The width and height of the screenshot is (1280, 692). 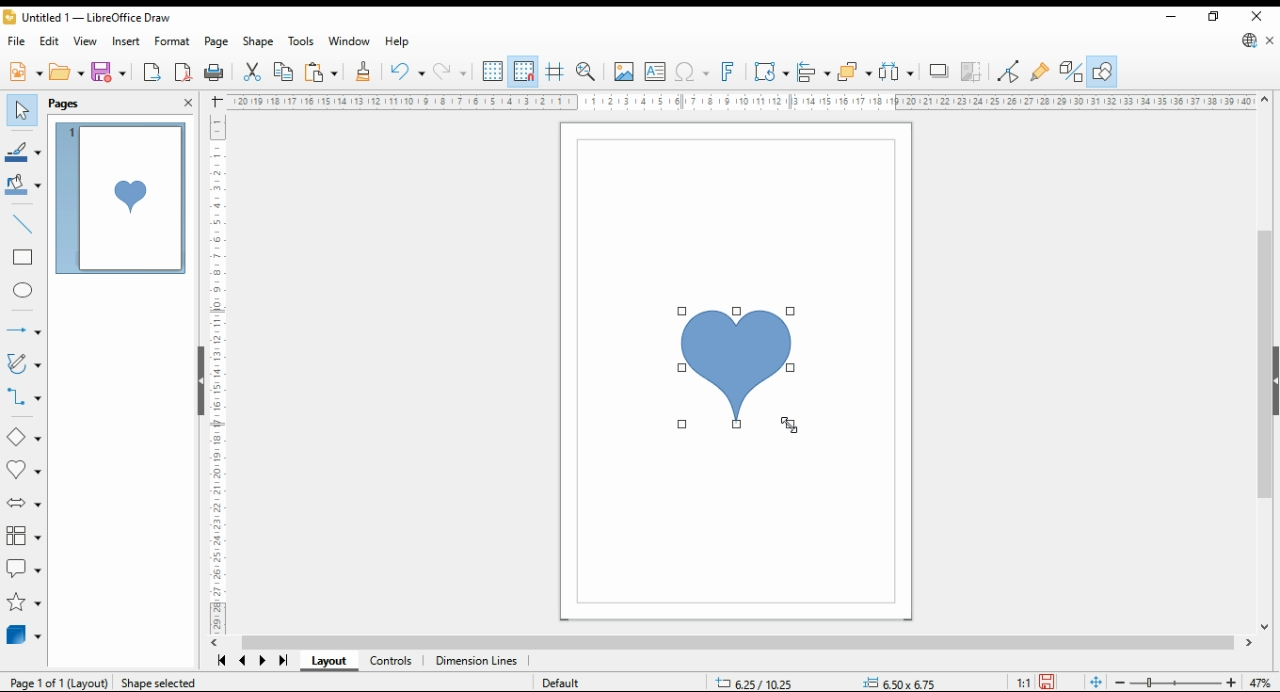 What do you see at coordinates (1095, 682) in the screenshot?
I see `fit page to window` at bounding box center [1095, 682].